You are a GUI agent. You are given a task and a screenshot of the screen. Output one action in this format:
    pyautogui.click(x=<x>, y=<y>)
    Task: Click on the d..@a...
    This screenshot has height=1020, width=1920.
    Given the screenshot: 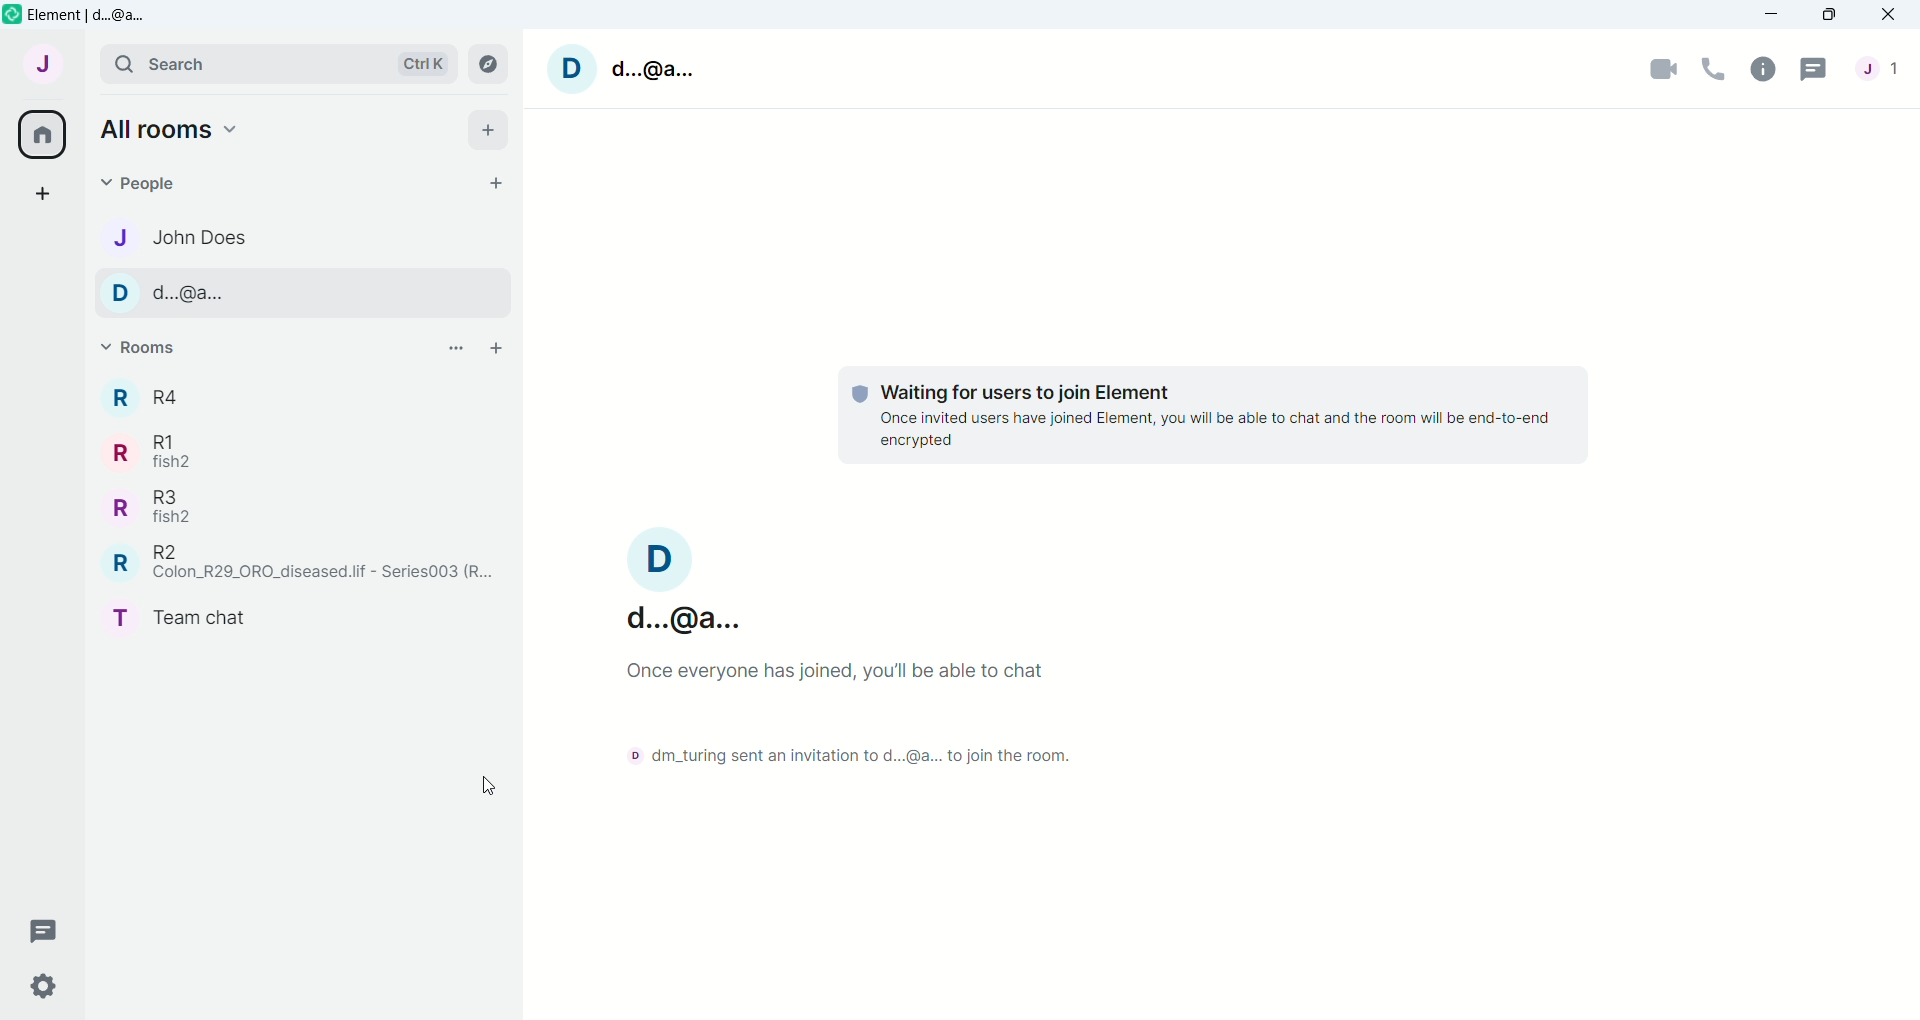 What is the action you would take?
    pyautogui.click(x=655, y=71)
    